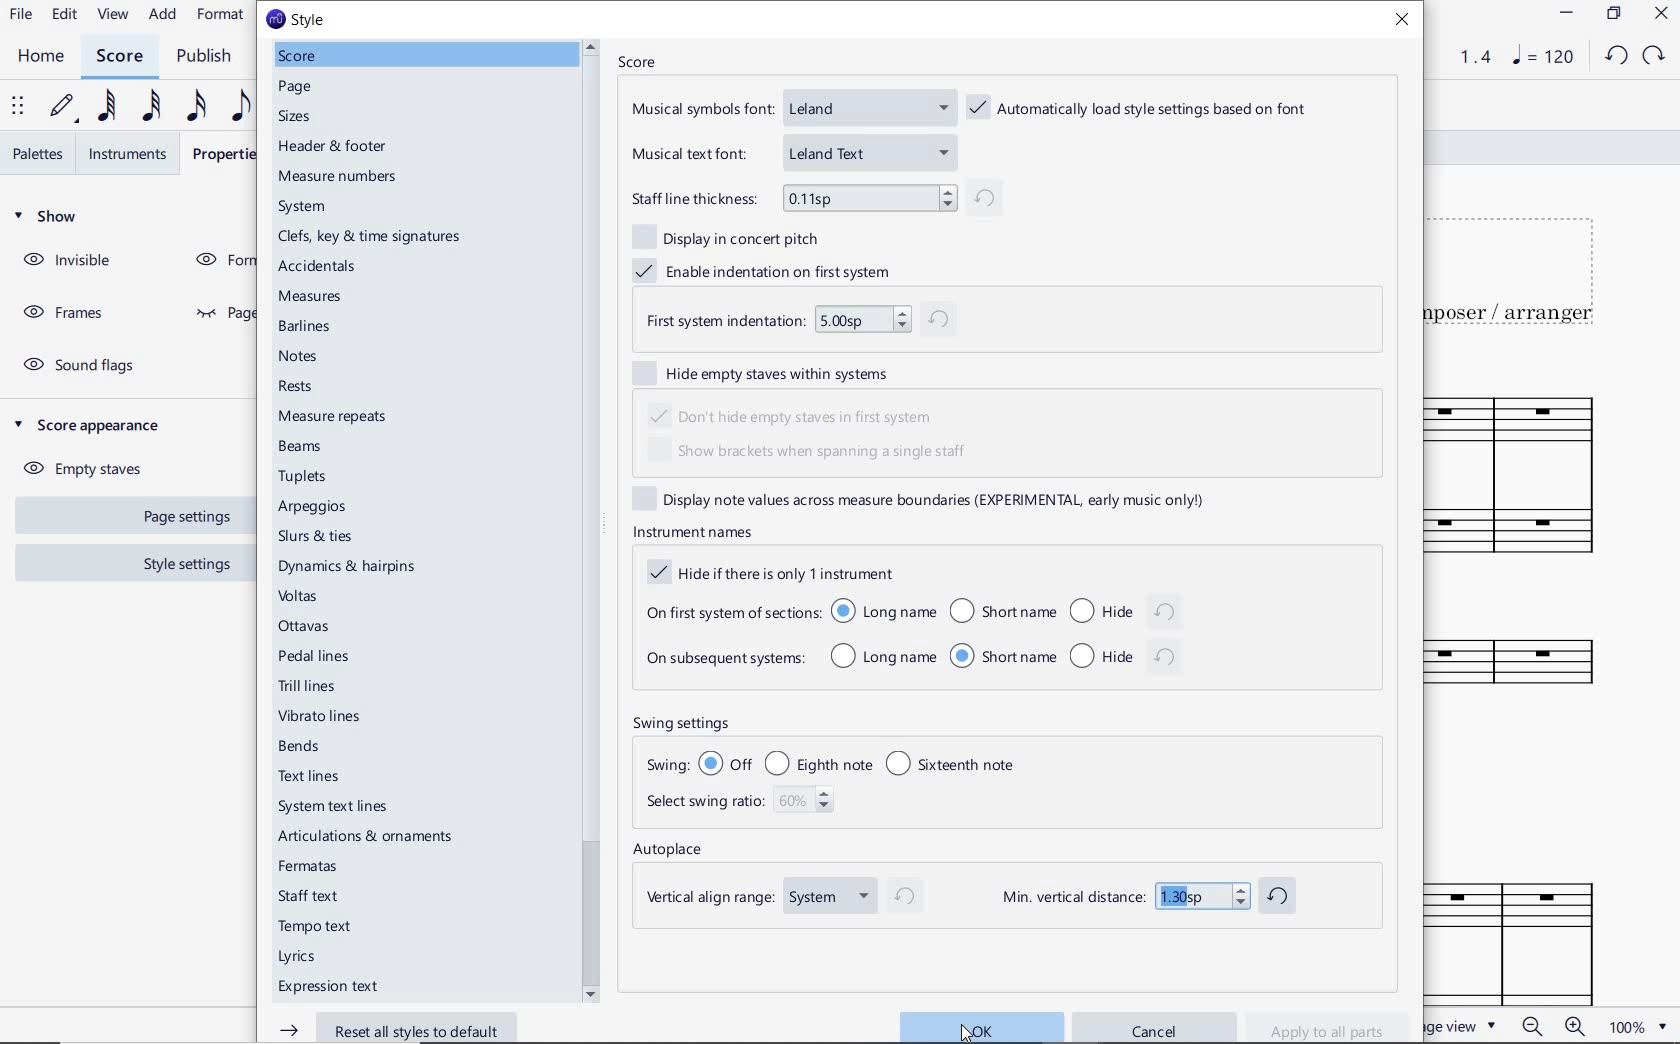  What do you see at coordinates (239, 107) in the screenshot?
I see `EIGHTH NOTE` at bounding box center [239, 107].